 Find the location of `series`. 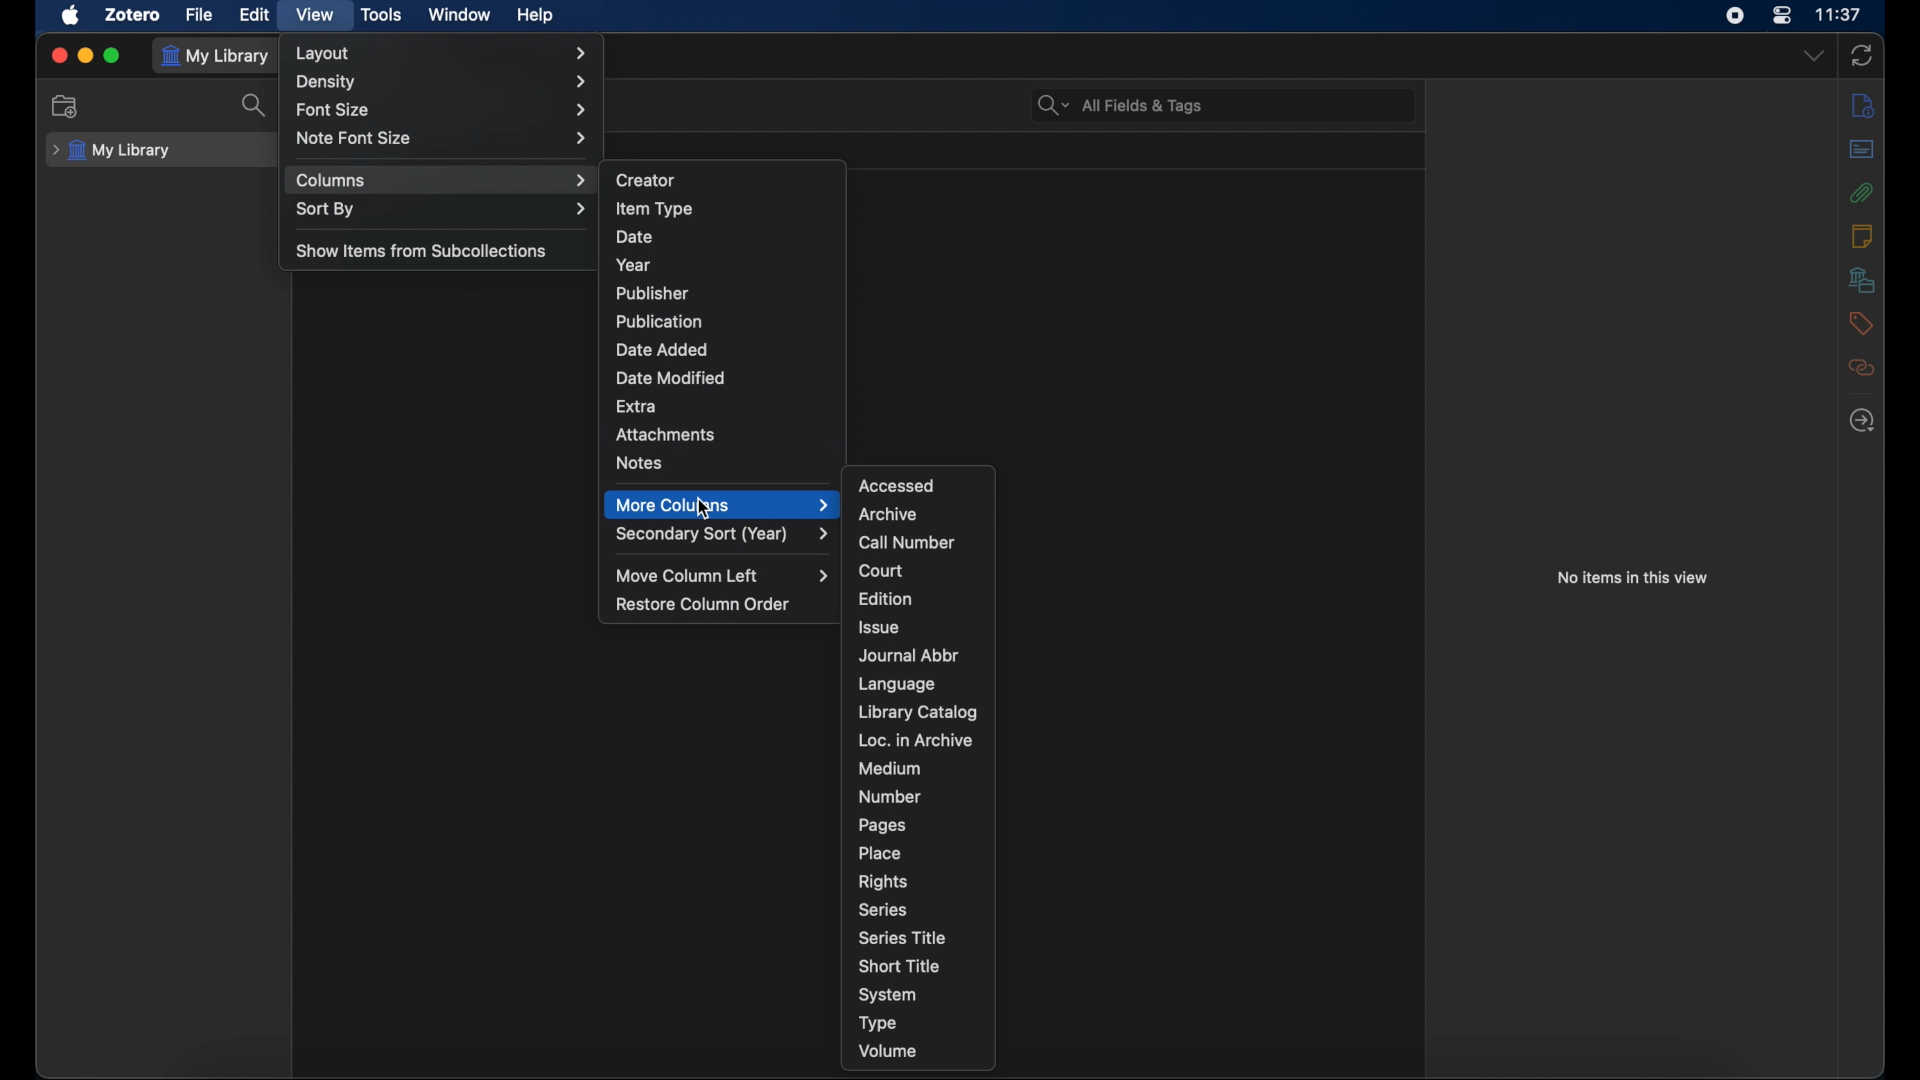

series is located at coordinates (883, 910).